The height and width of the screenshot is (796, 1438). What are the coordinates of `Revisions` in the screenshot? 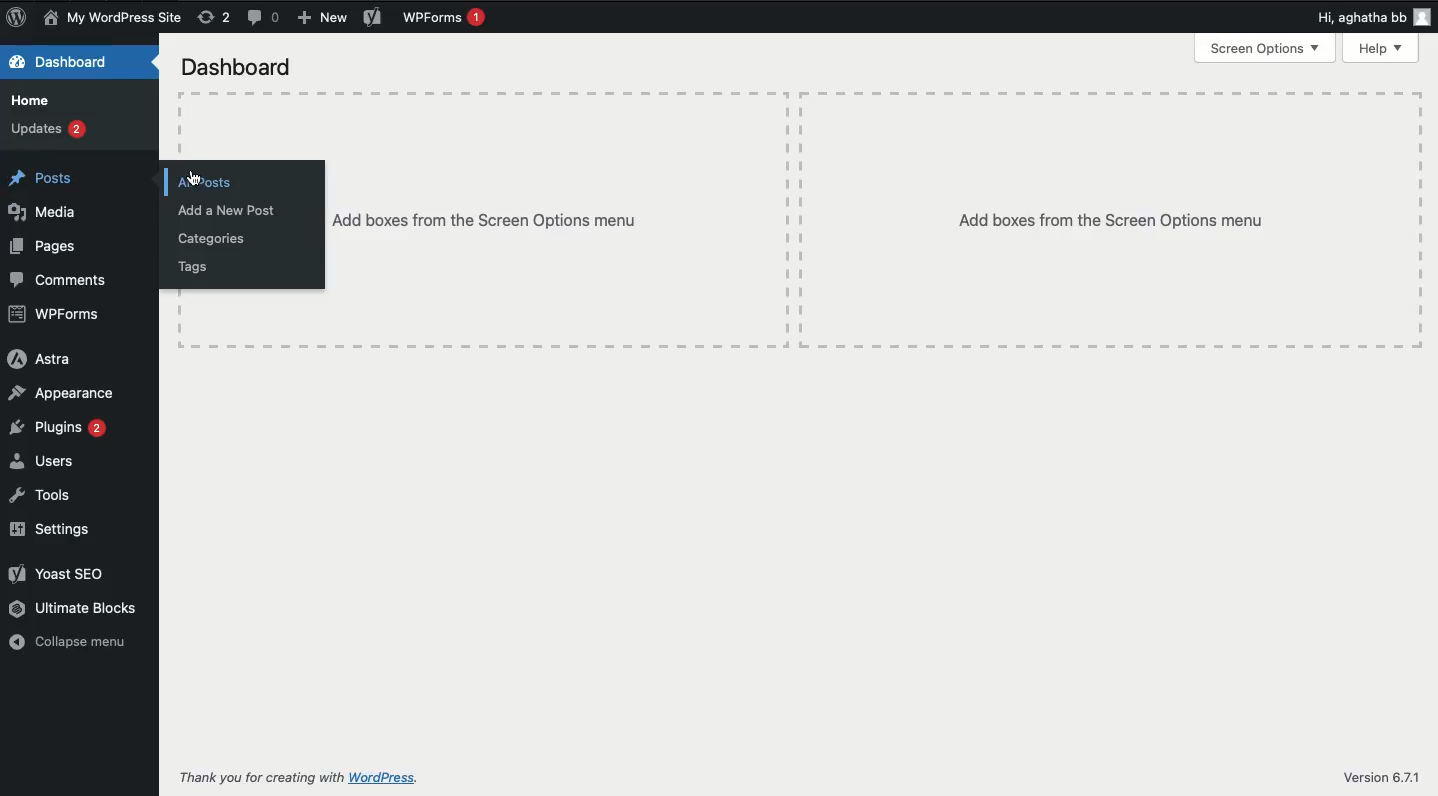 It's located at (215, 17).